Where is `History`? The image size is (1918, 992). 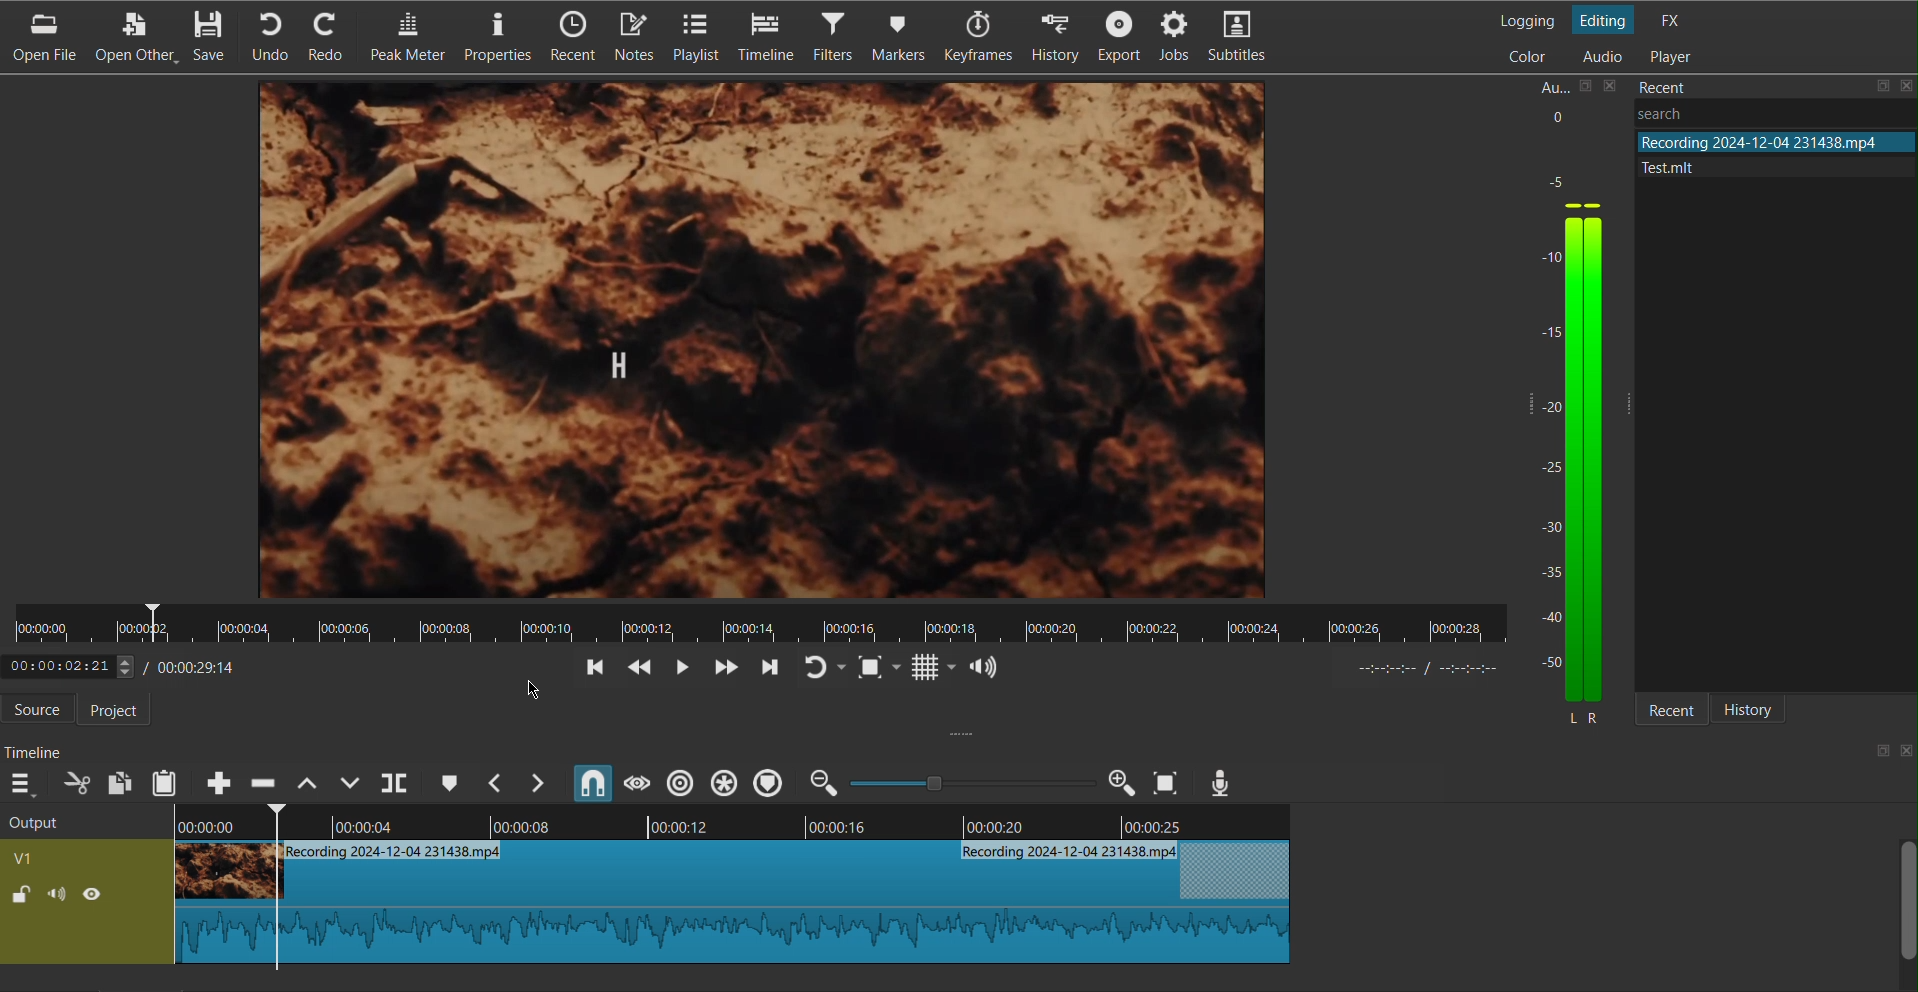
History is located at coordinates (1760, 710).